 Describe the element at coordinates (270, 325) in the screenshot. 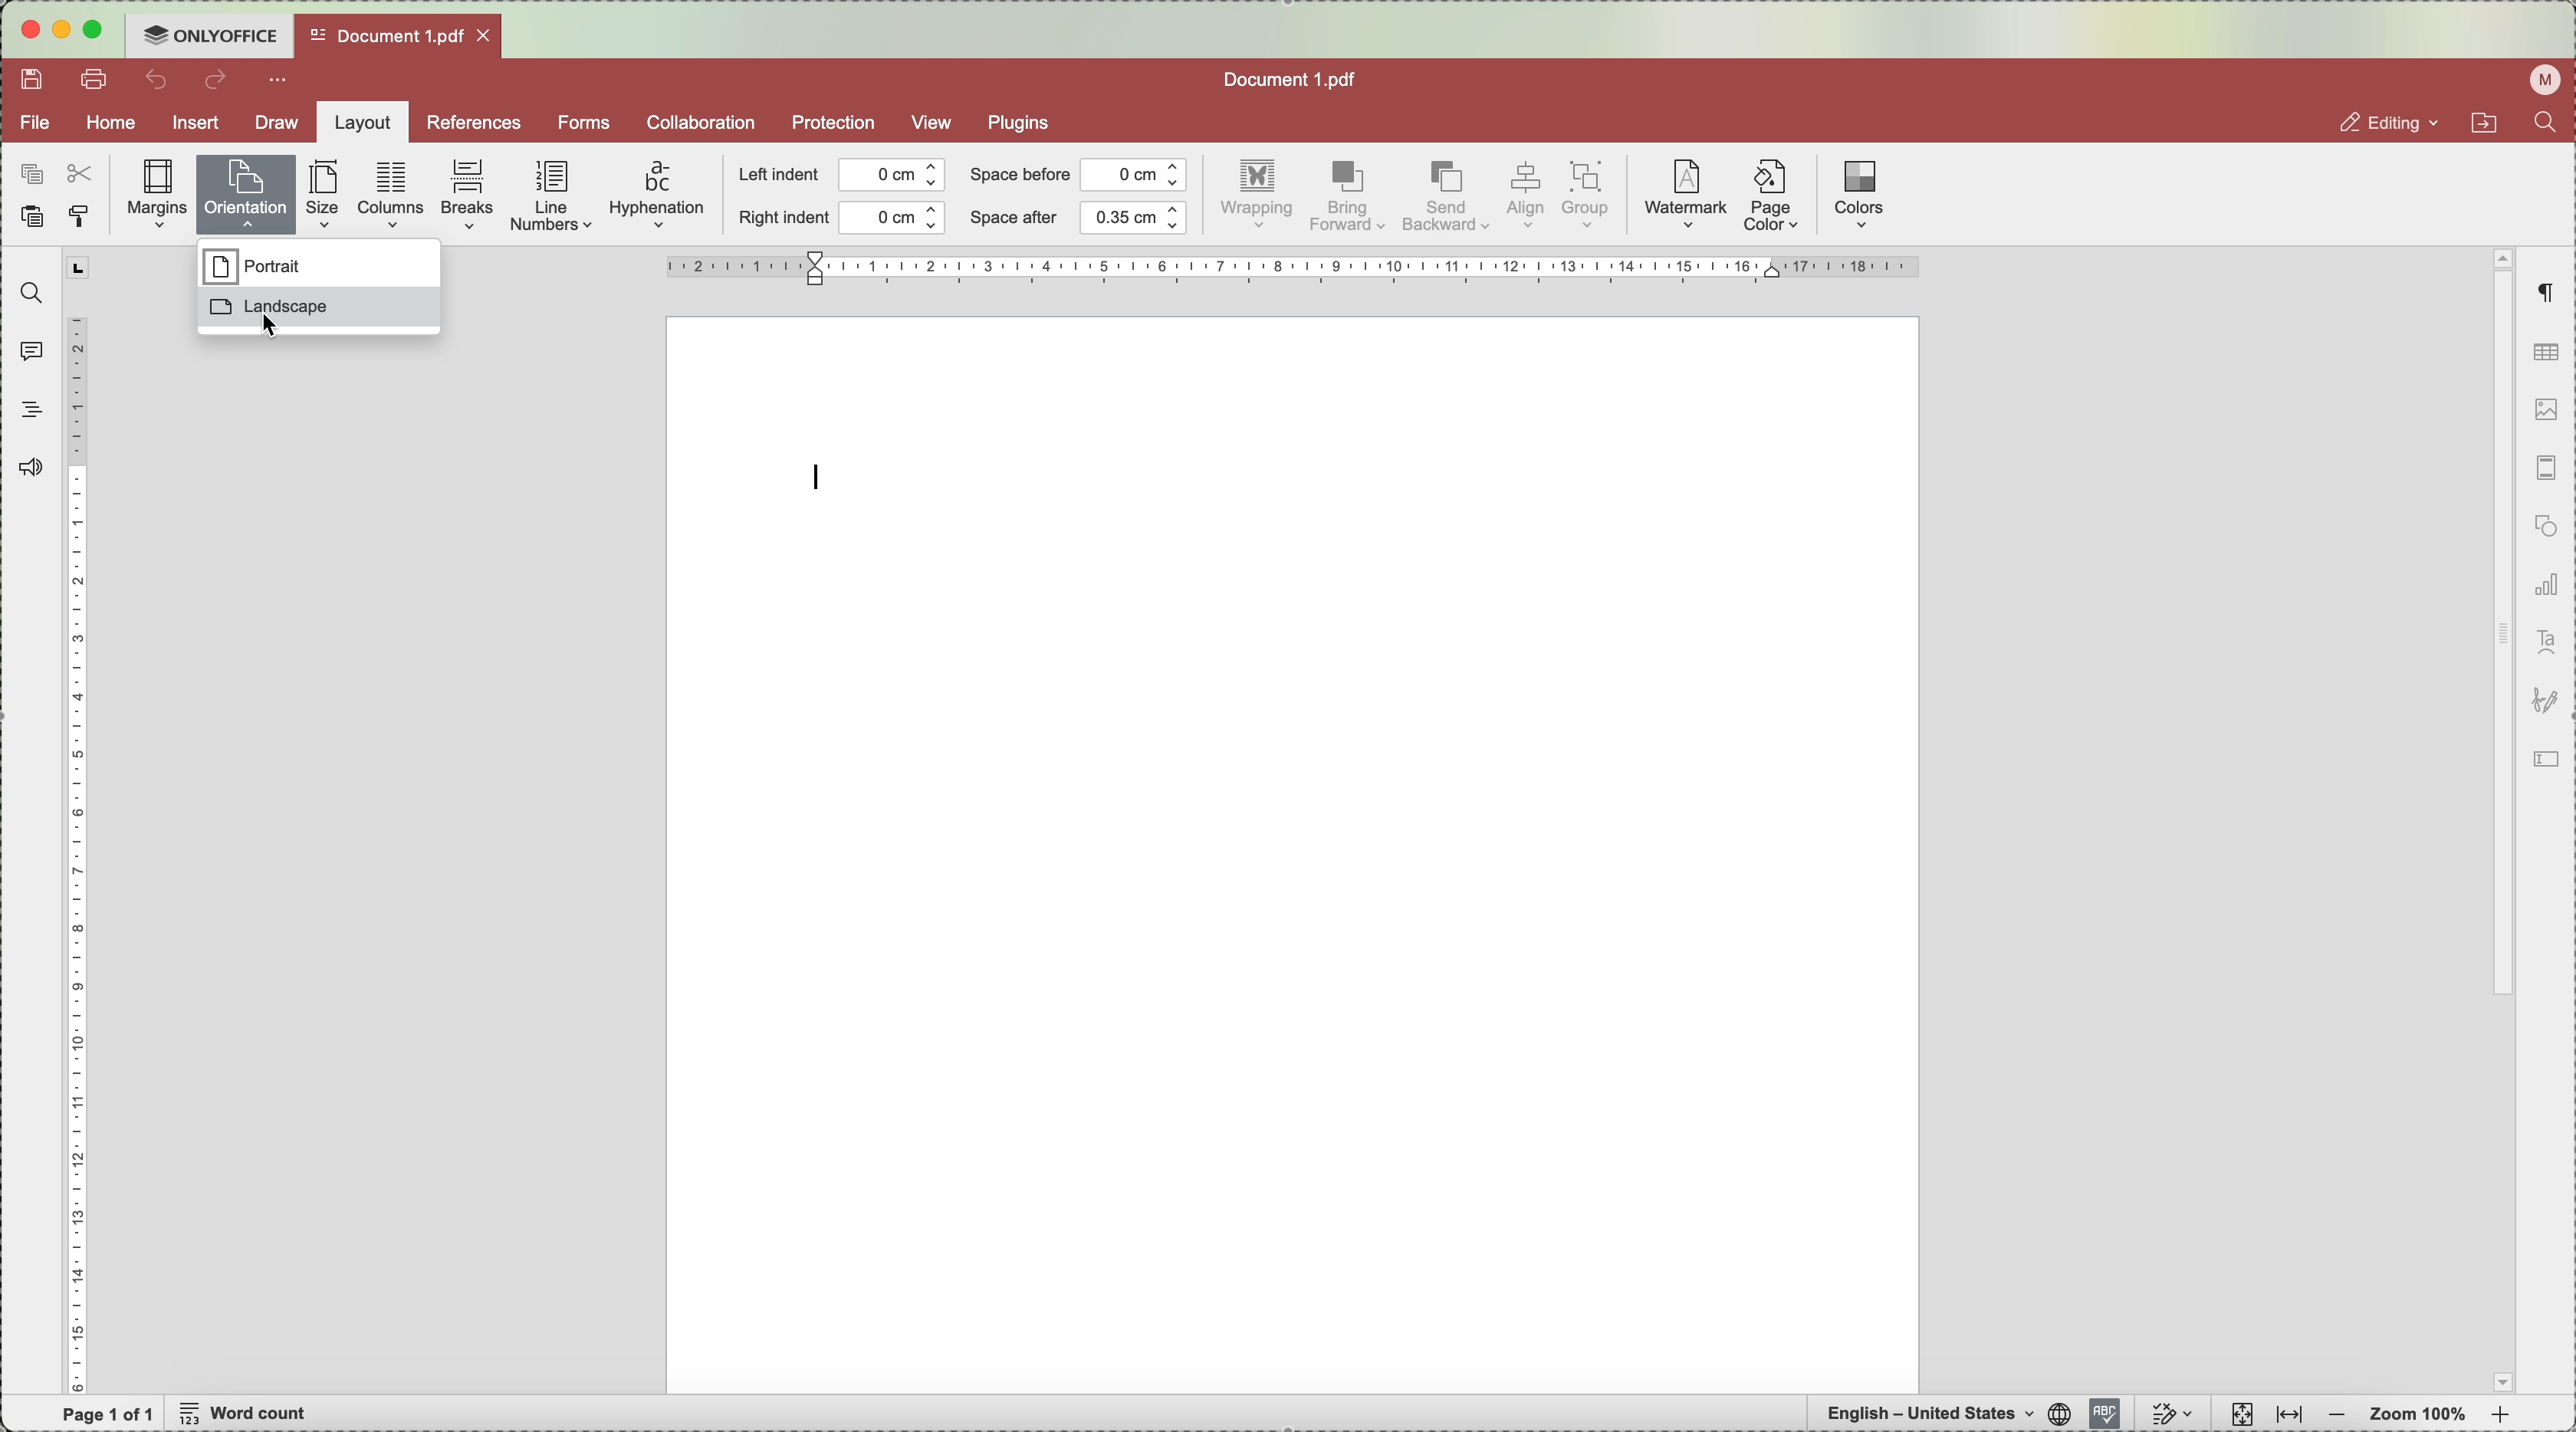

I see `cursor` at that location.